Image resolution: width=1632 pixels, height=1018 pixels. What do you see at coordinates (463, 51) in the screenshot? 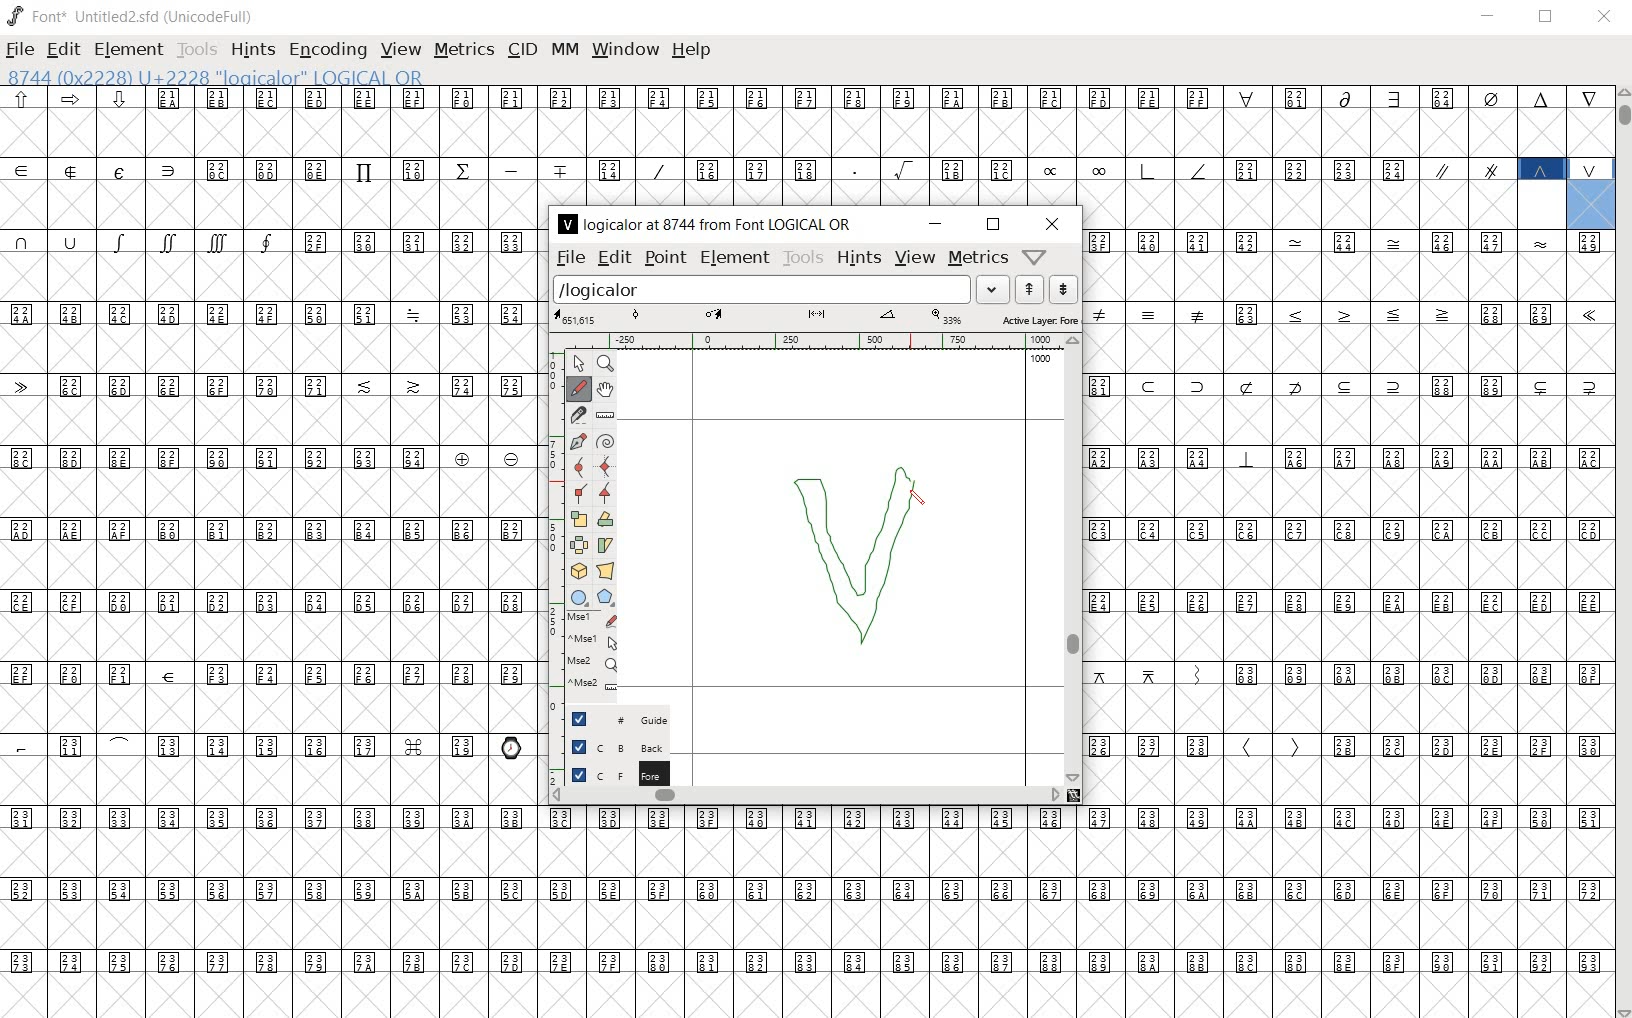
I see `metrics` at bounding box center [463, 51].